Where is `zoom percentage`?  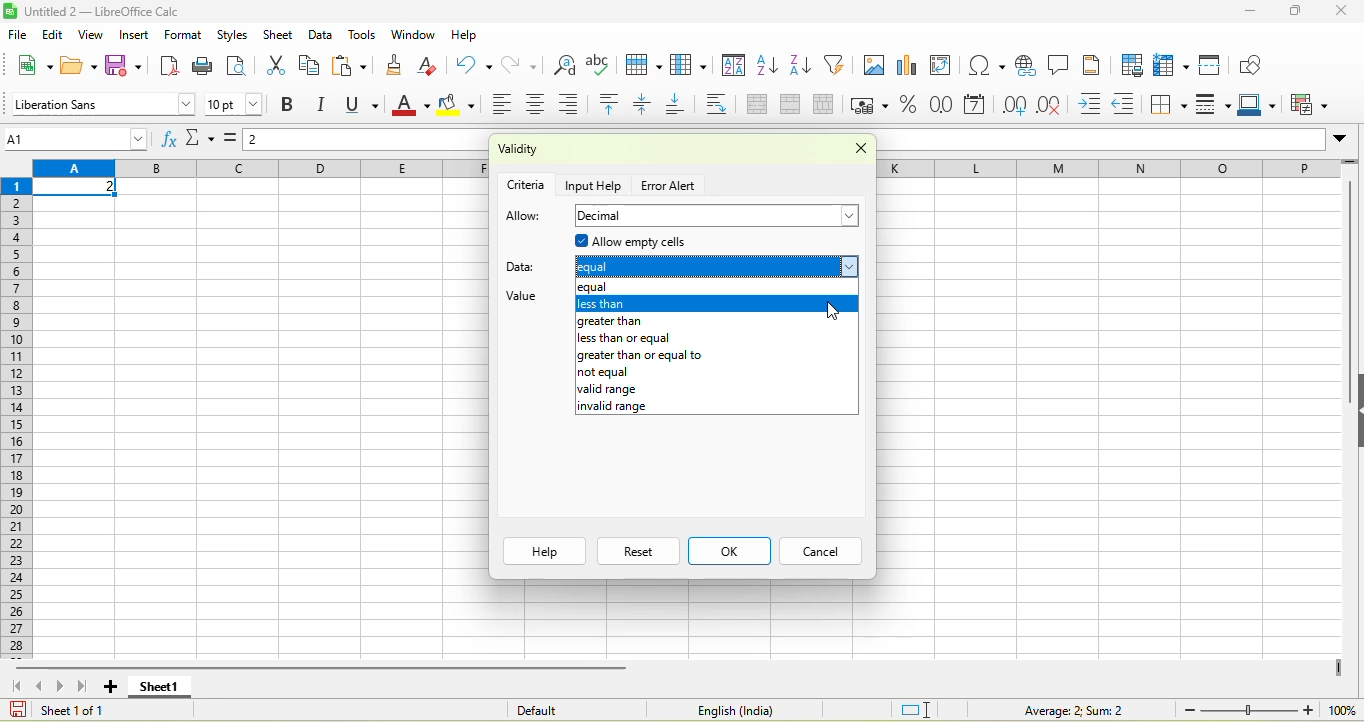 zoom percentage is located at coordinates (1342, 709).